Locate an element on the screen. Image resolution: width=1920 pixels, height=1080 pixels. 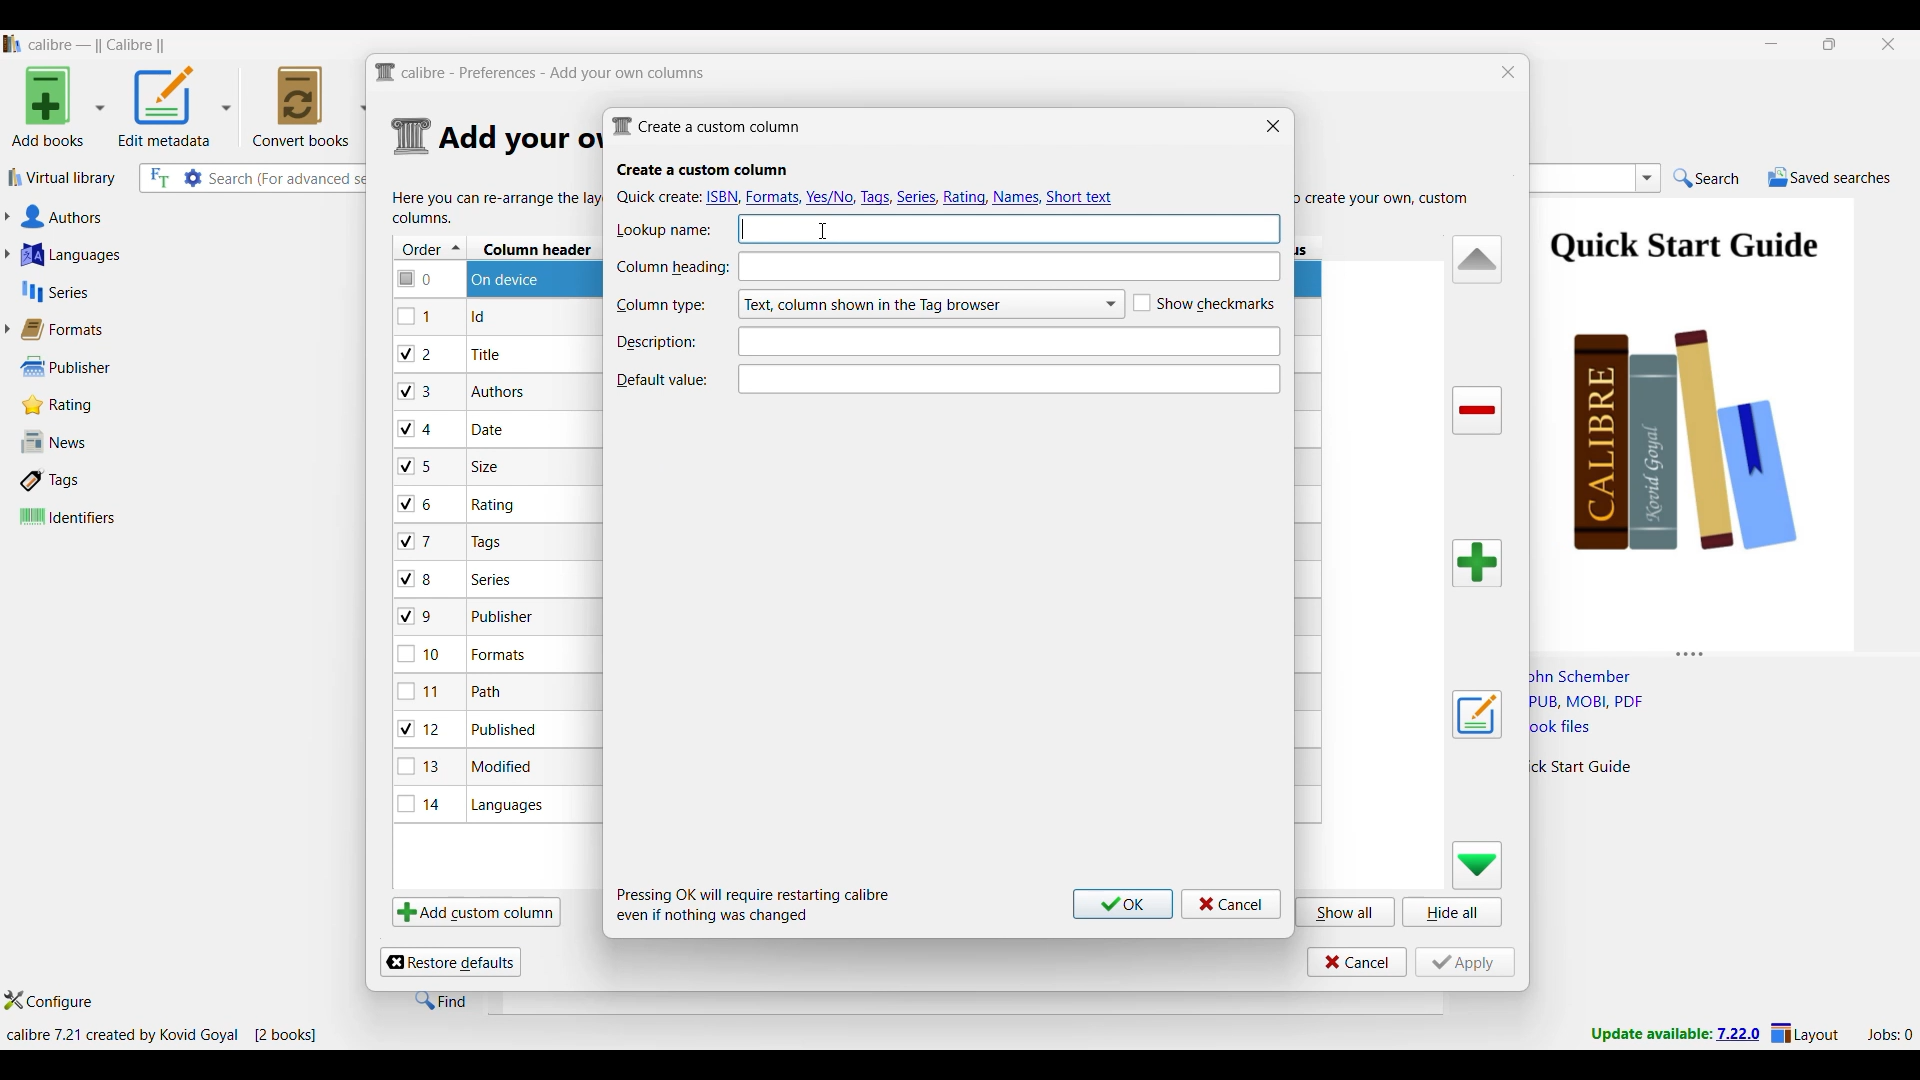
Show all is located at coordinates (1346, 911).